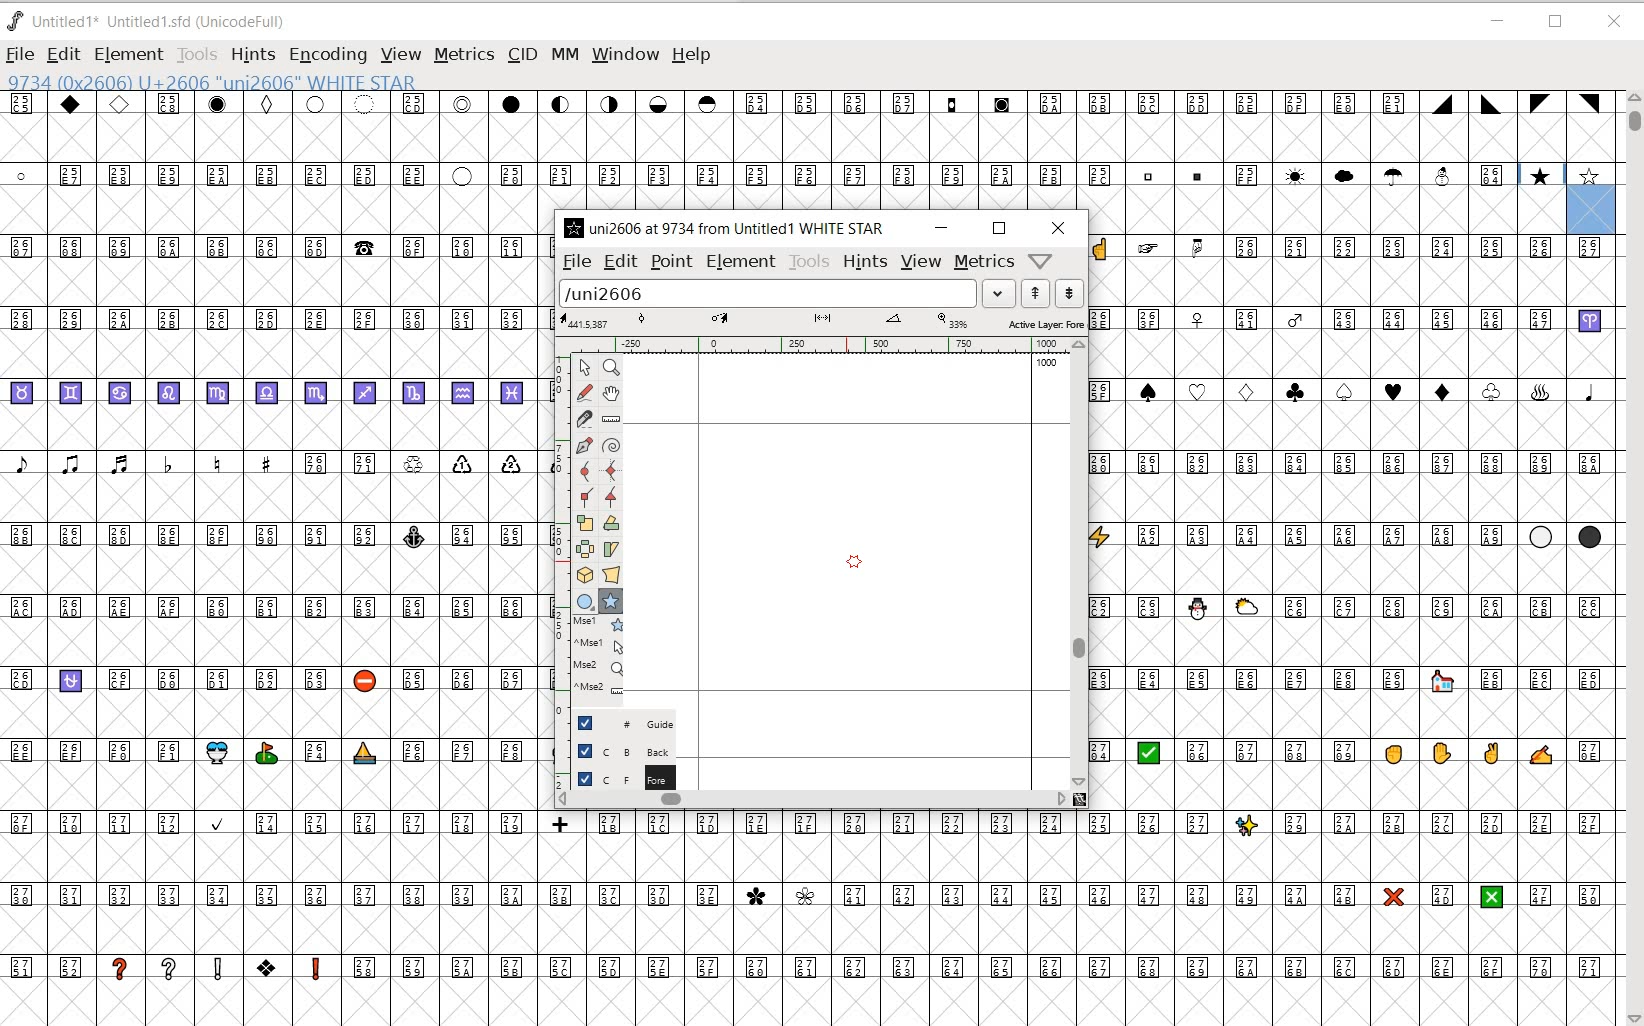 The image size is (1644, 1026). Describe the element at coordinates (610, 602) in the screenshot. I see `POLYGON OR STAR` at that location.